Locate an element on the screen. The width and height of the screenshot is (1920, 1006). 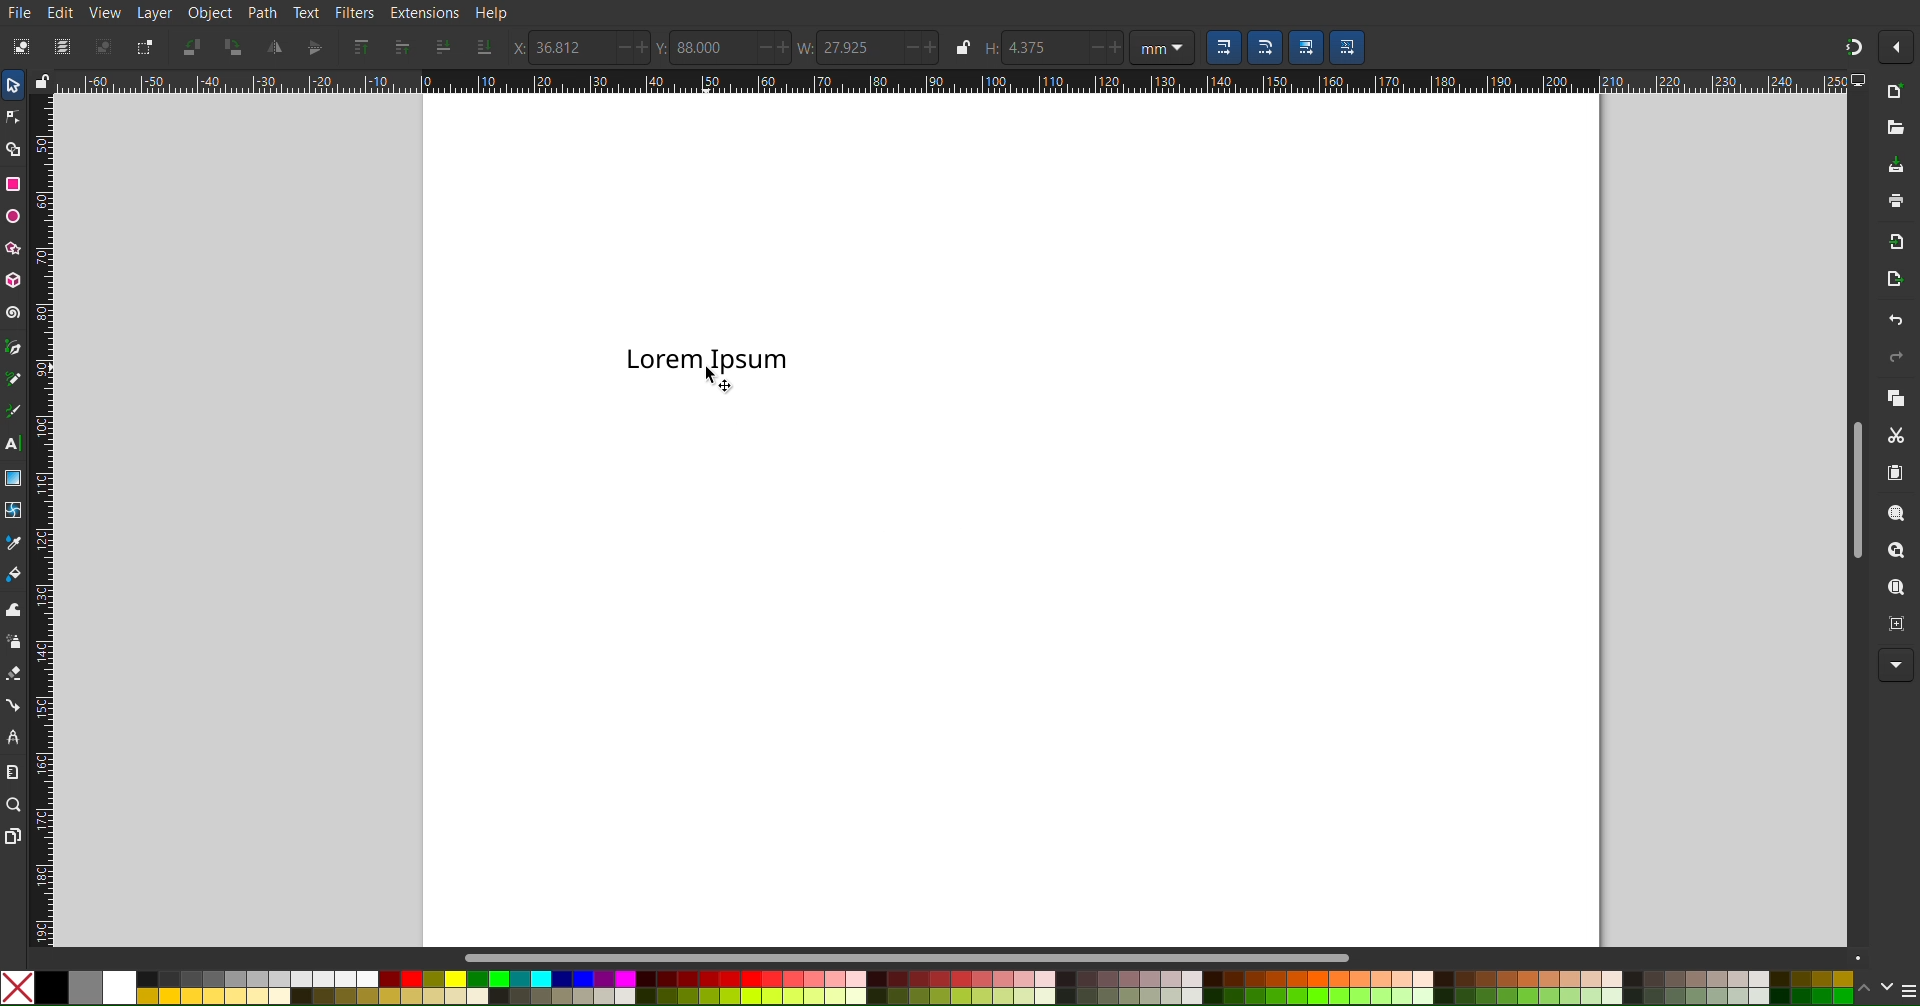
Select All is located at coordinates (60, 45).